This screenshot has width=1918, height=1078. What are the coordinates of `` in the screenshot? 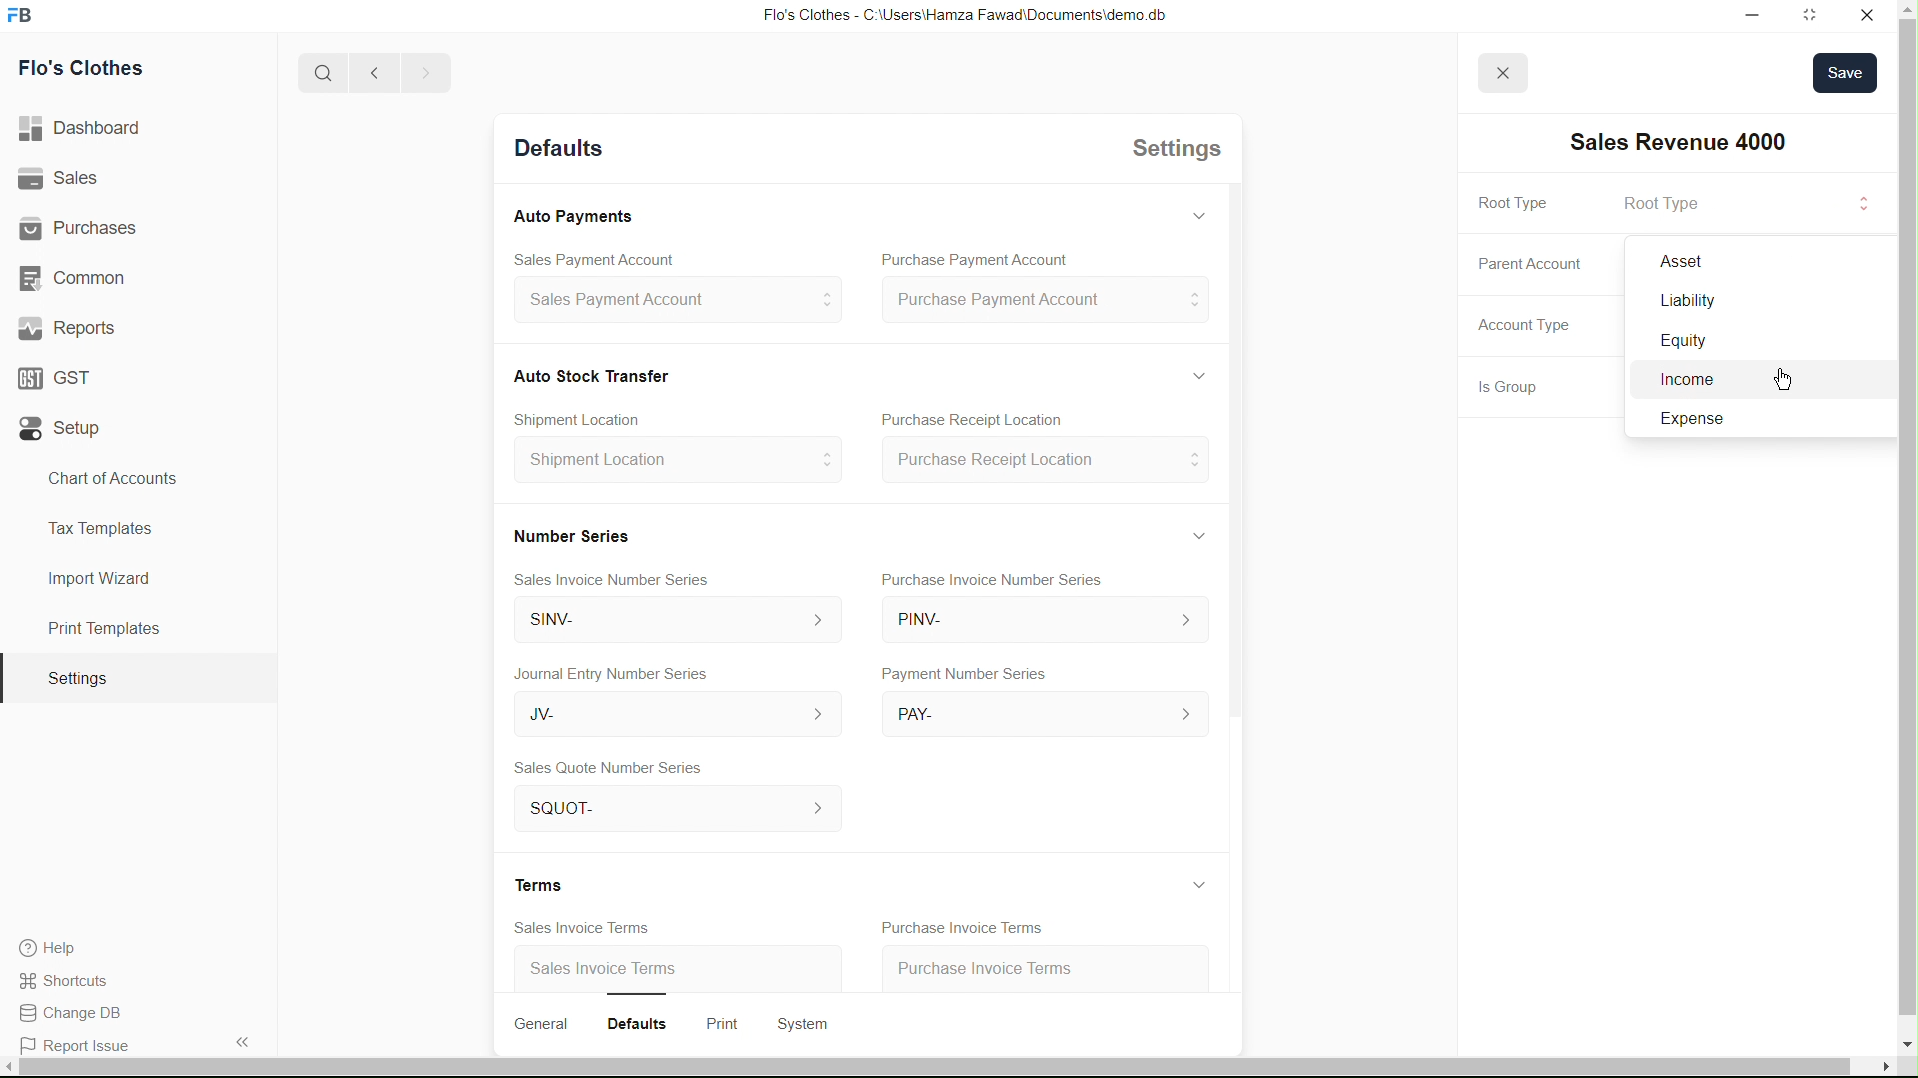 It's located at (1861, 206).